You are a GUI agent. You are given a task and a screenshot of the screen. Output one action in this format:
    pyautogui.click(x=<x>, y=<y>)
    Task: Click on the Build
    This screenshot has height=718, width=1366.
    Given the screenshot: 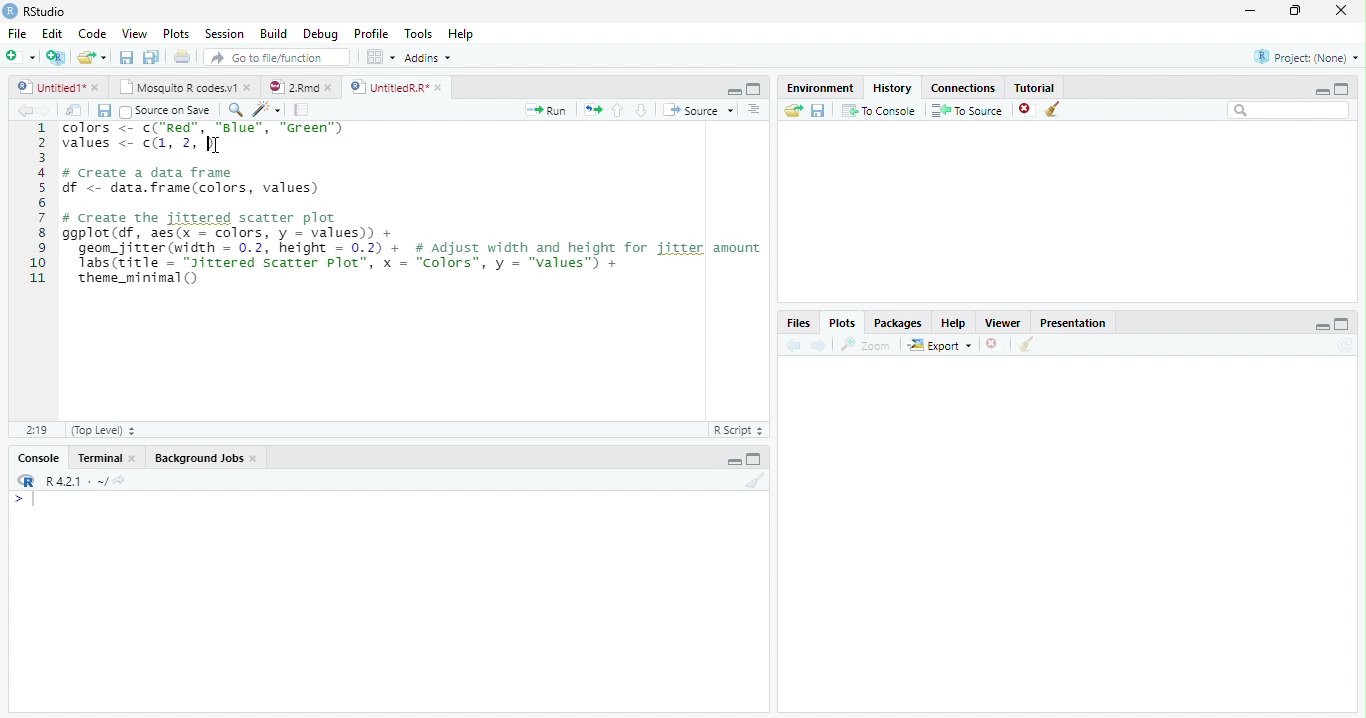 What is the action you would take?
    pyautogui.click(x=272, y=33)
    